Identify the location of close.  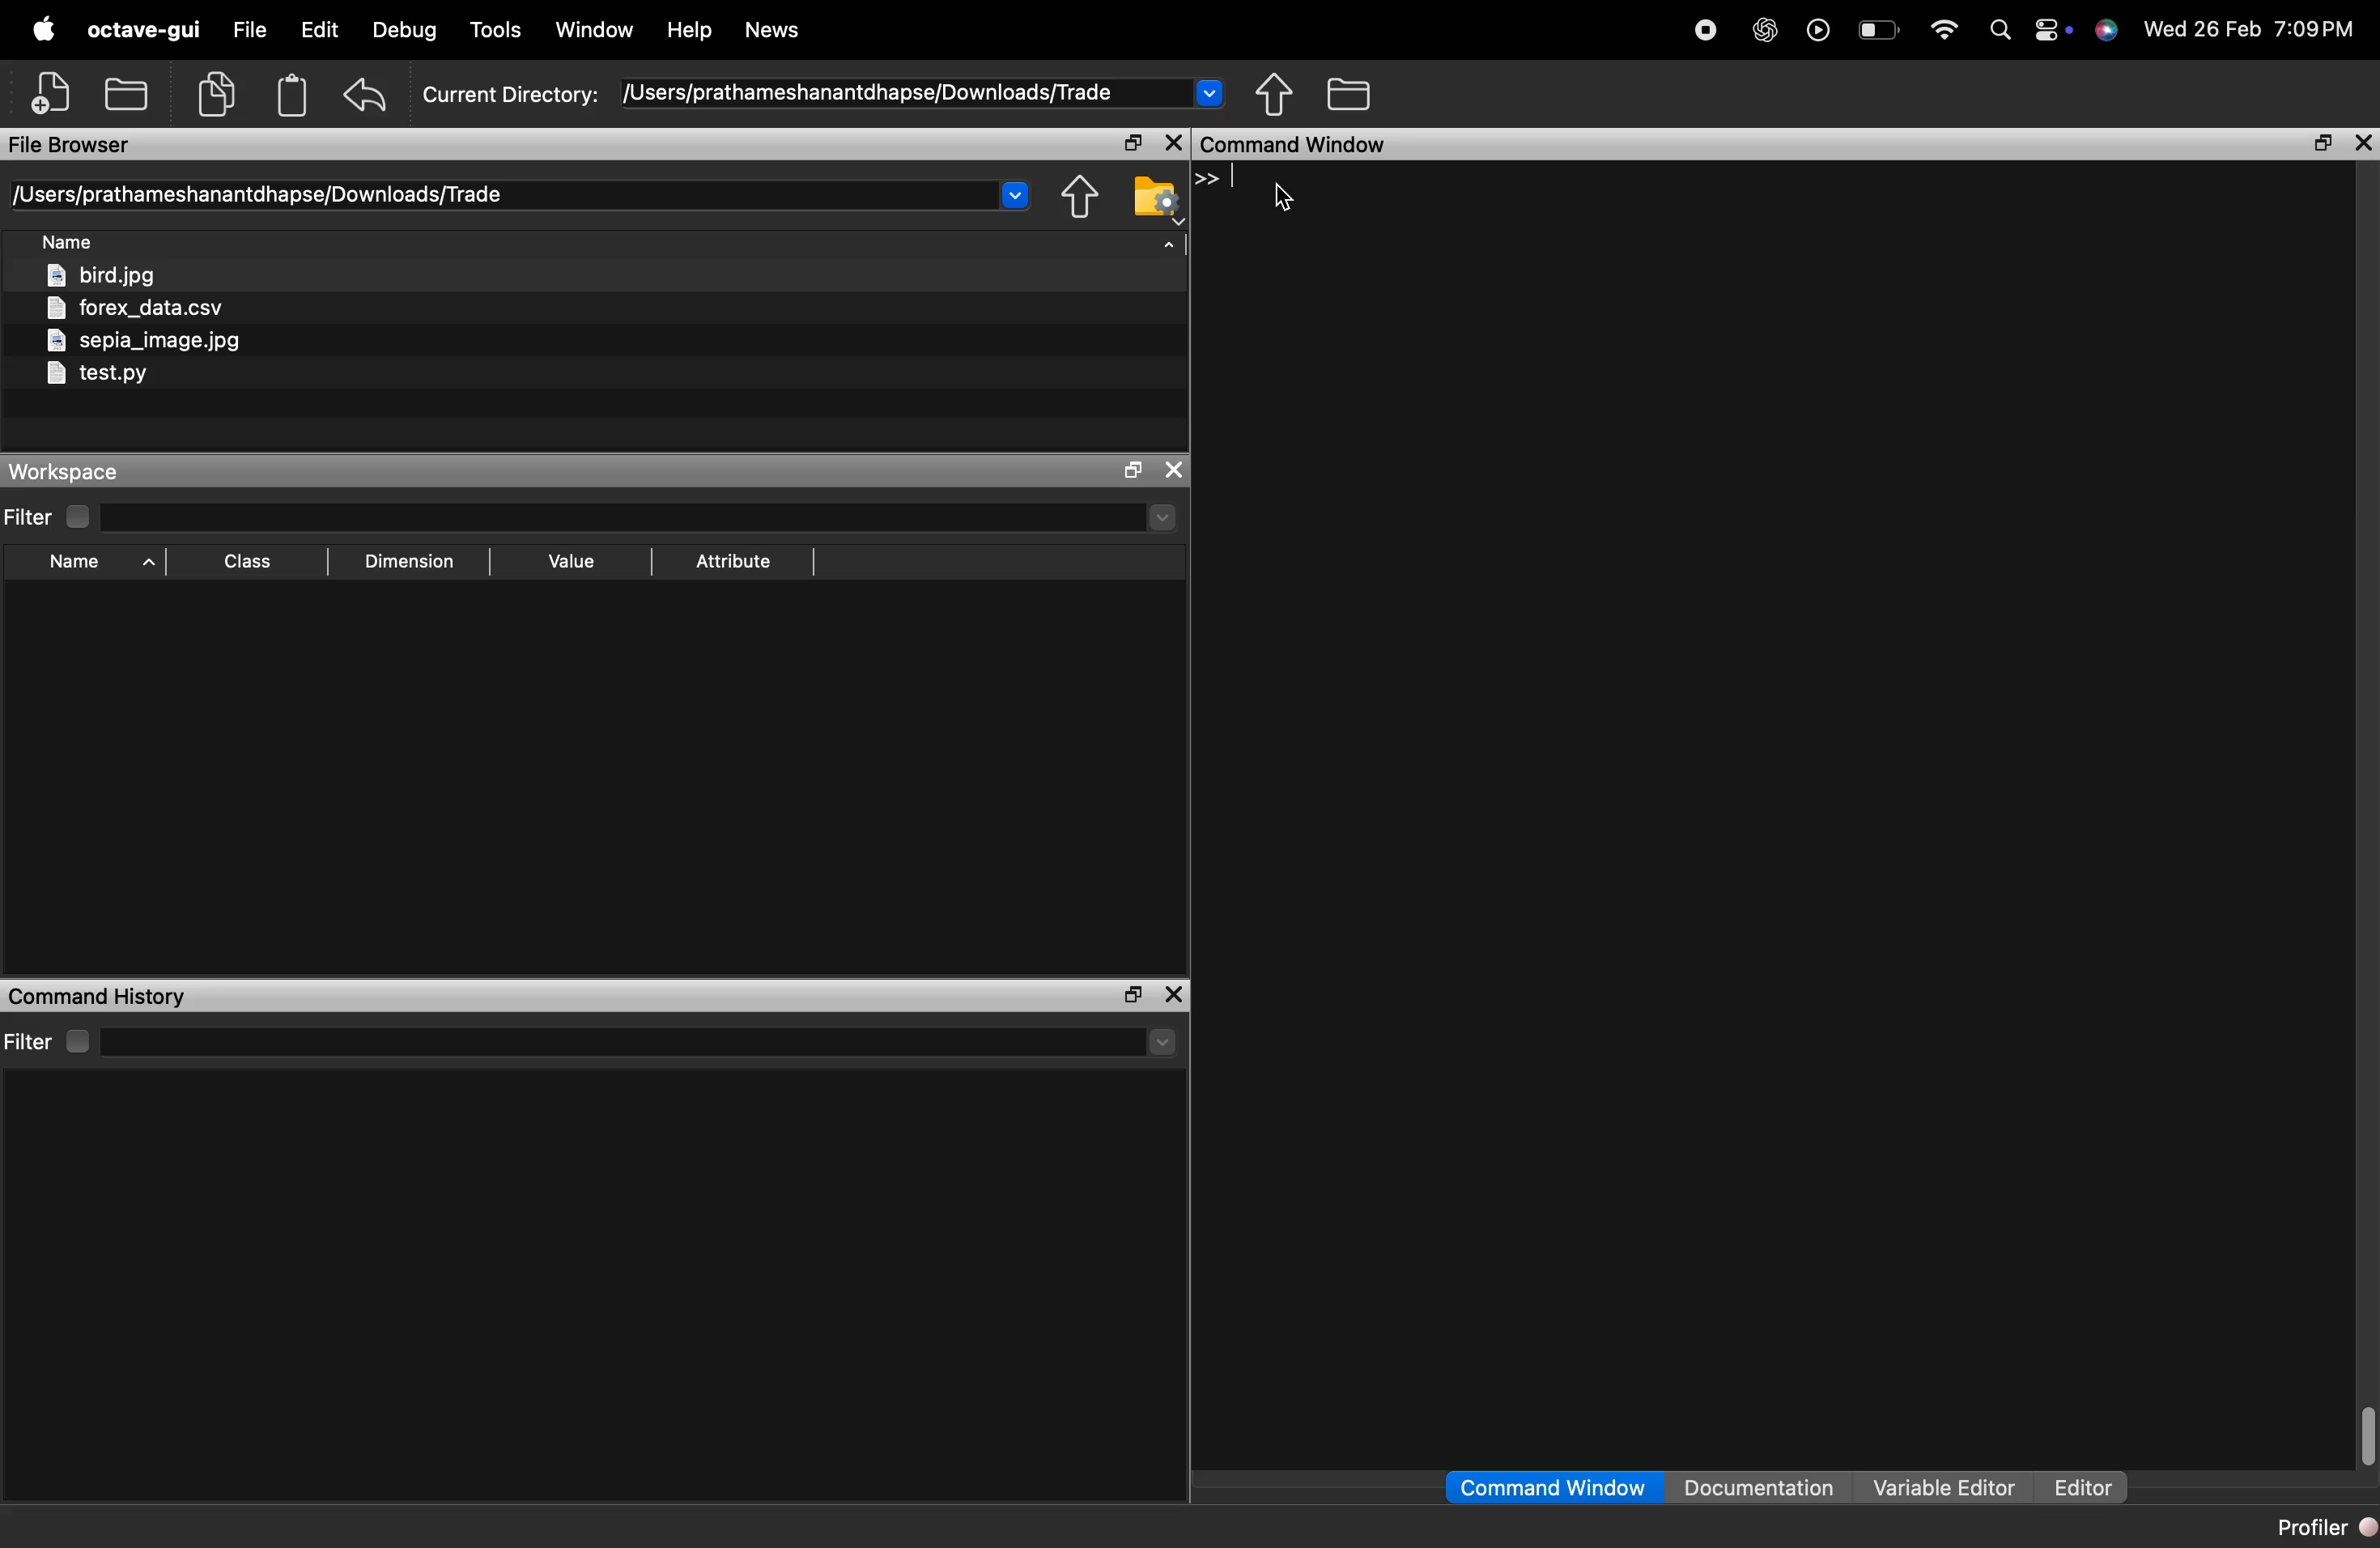
(2363, 144).